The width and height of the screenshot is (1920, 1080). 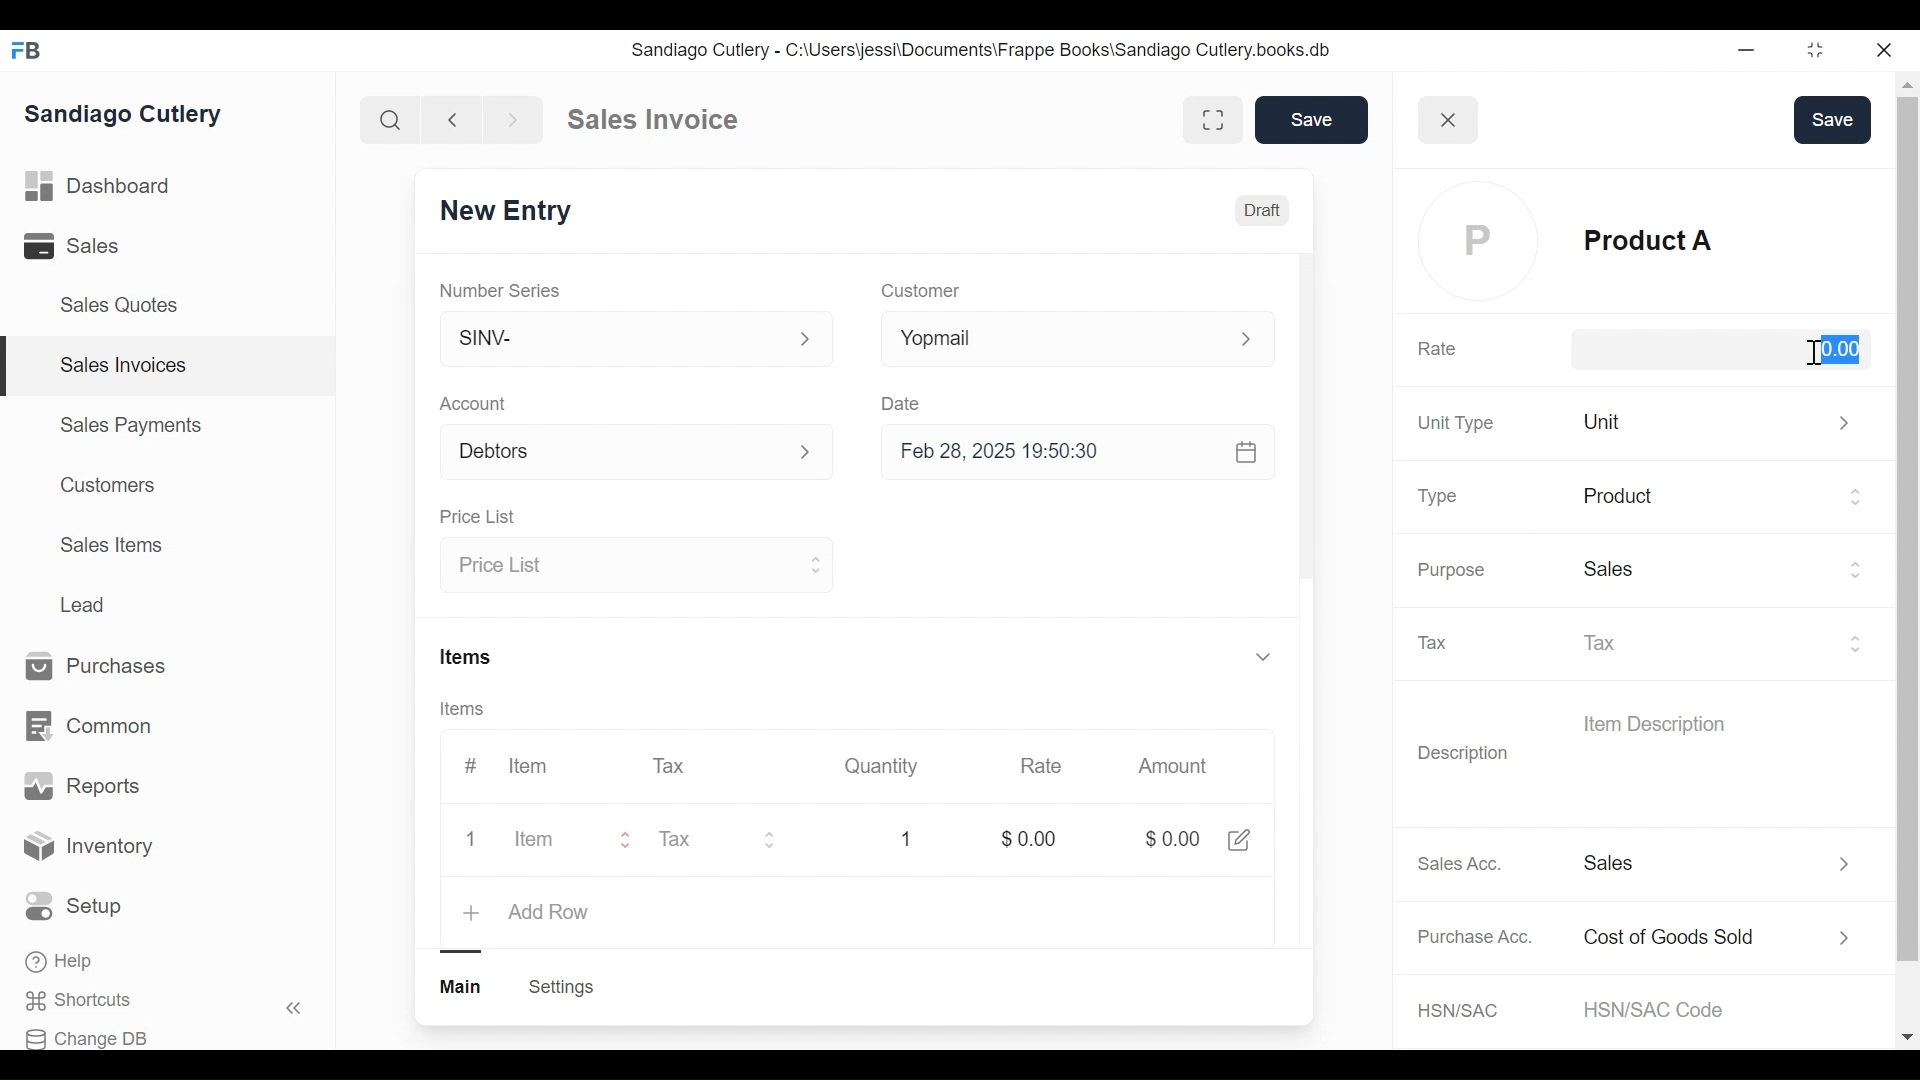 I want to click on Sales Payments, so click(x=129, y=425).